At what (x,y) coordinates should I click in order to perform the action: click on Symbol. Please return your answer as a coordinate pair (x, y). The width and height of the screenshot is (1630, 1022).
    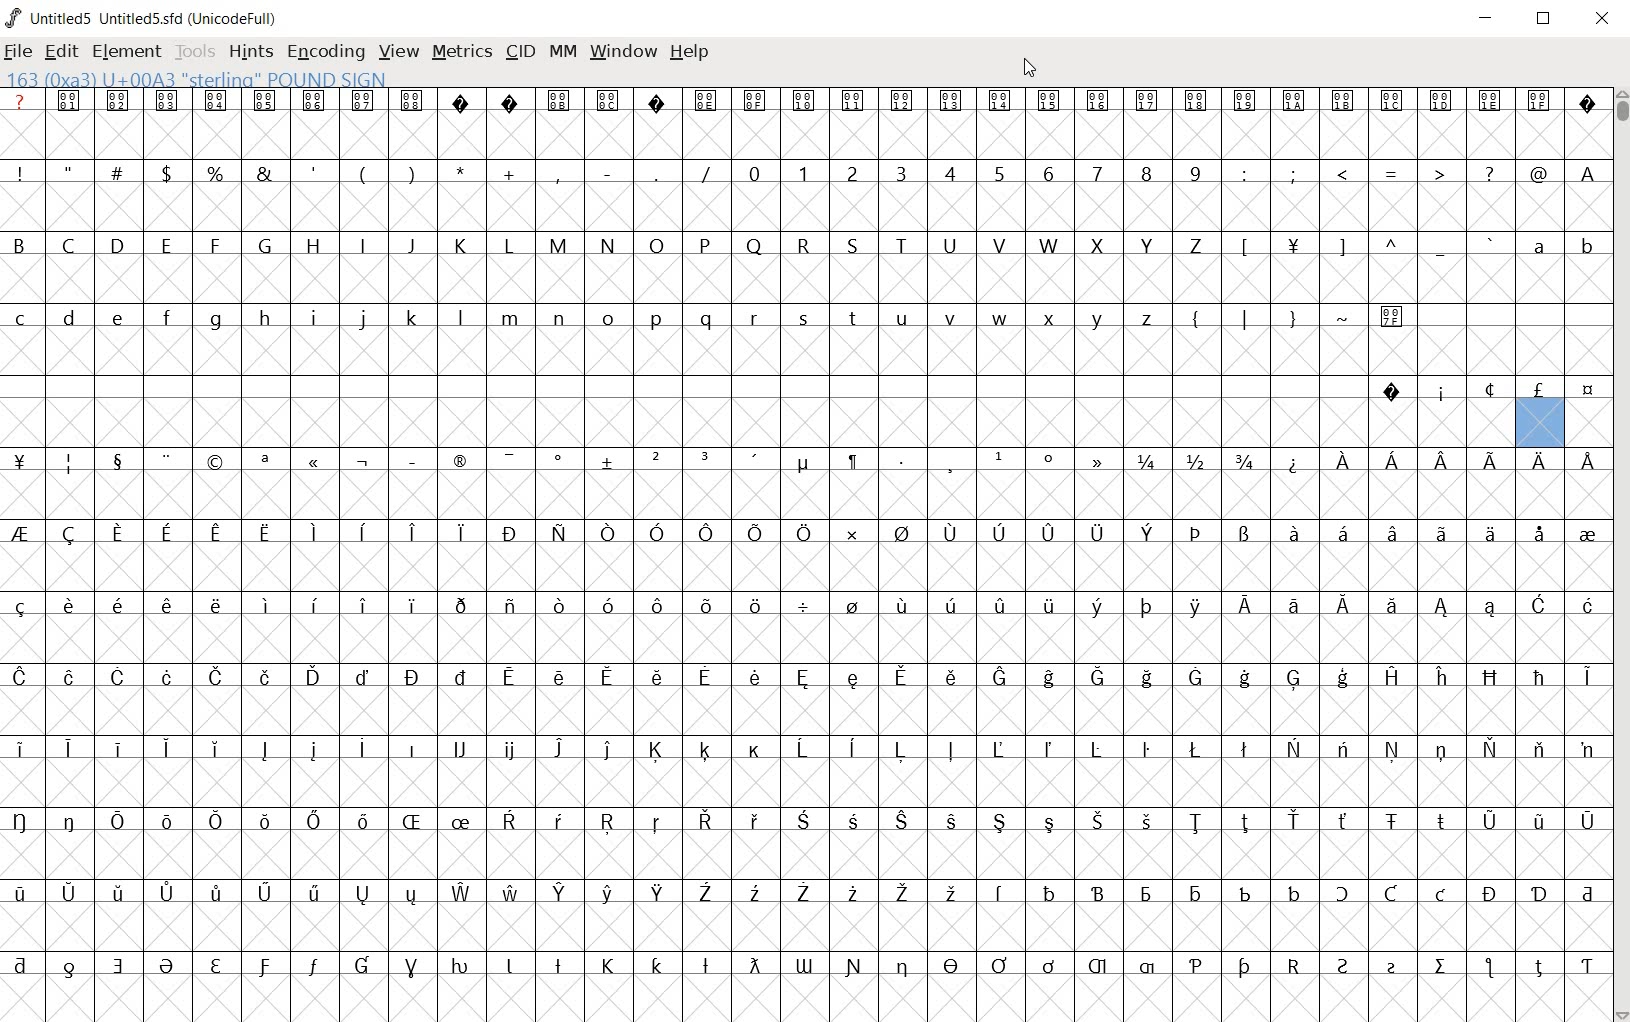
    Looking at the image, I should click on (313, 678).